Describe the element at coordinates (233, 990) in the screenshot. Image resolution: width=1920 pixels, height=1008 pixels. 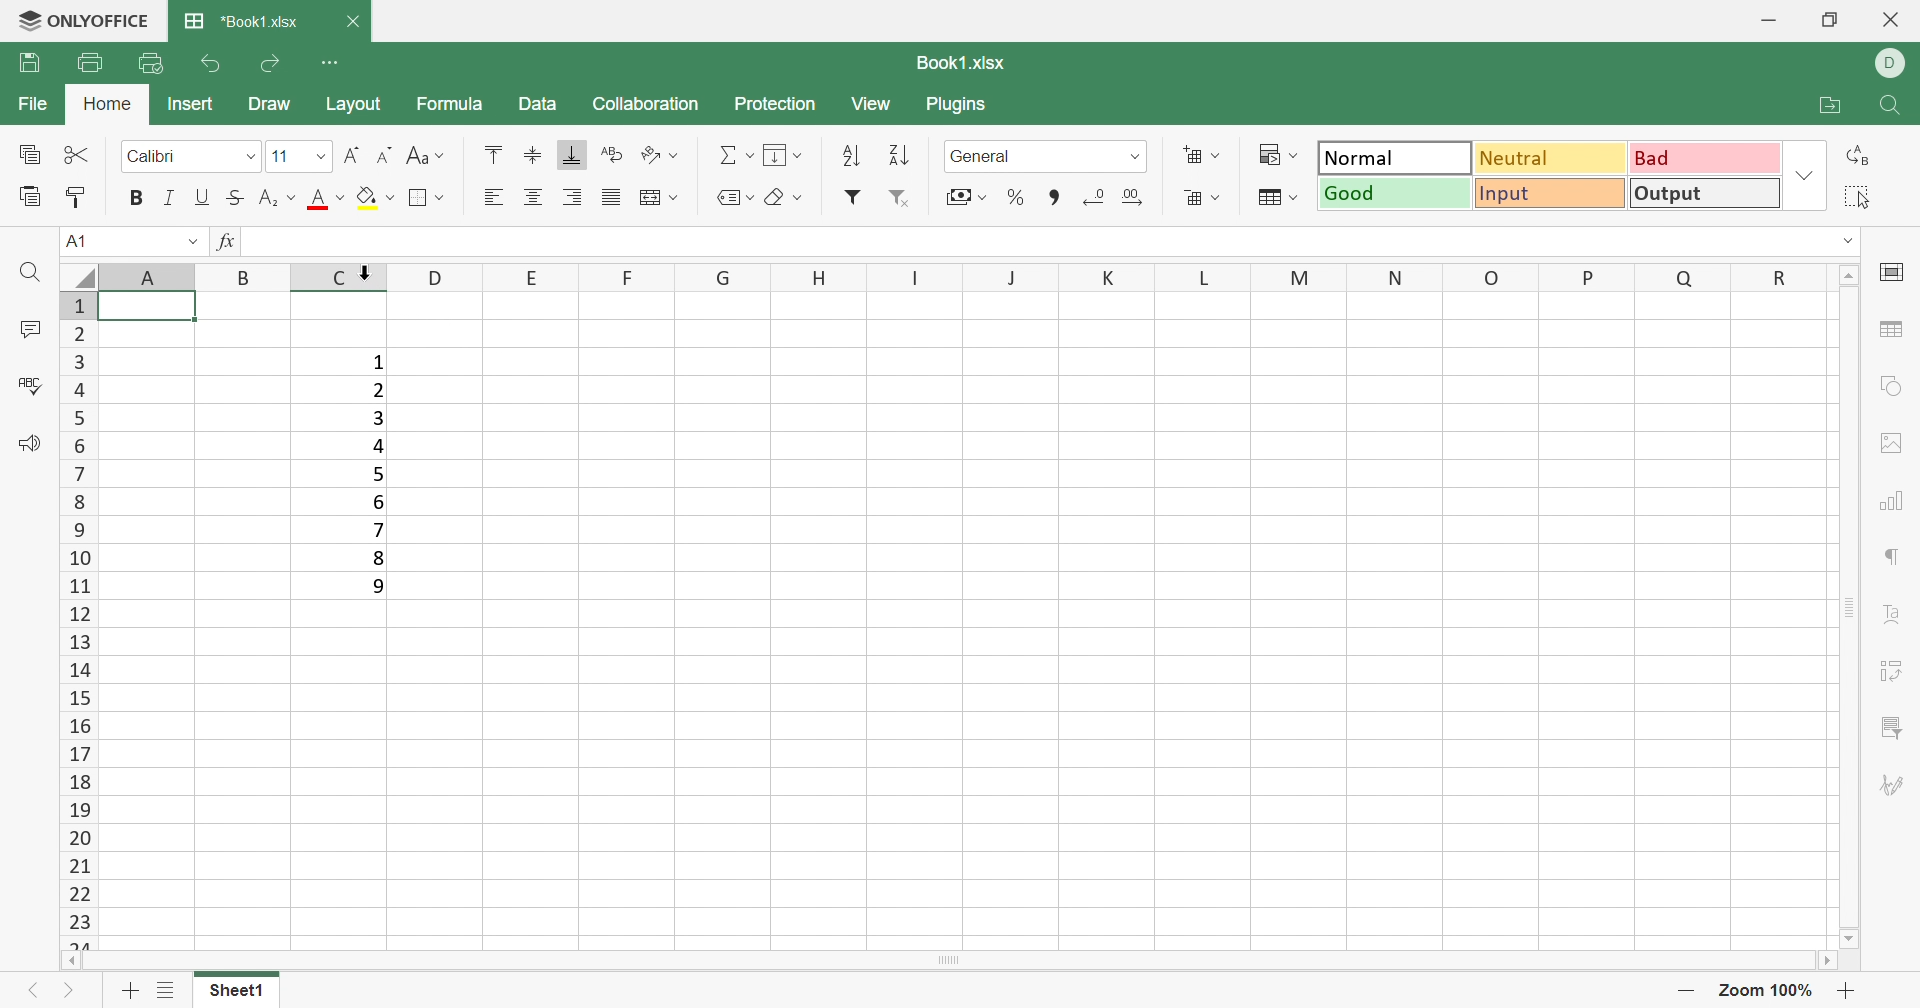
I see `Sheet1` at that location.